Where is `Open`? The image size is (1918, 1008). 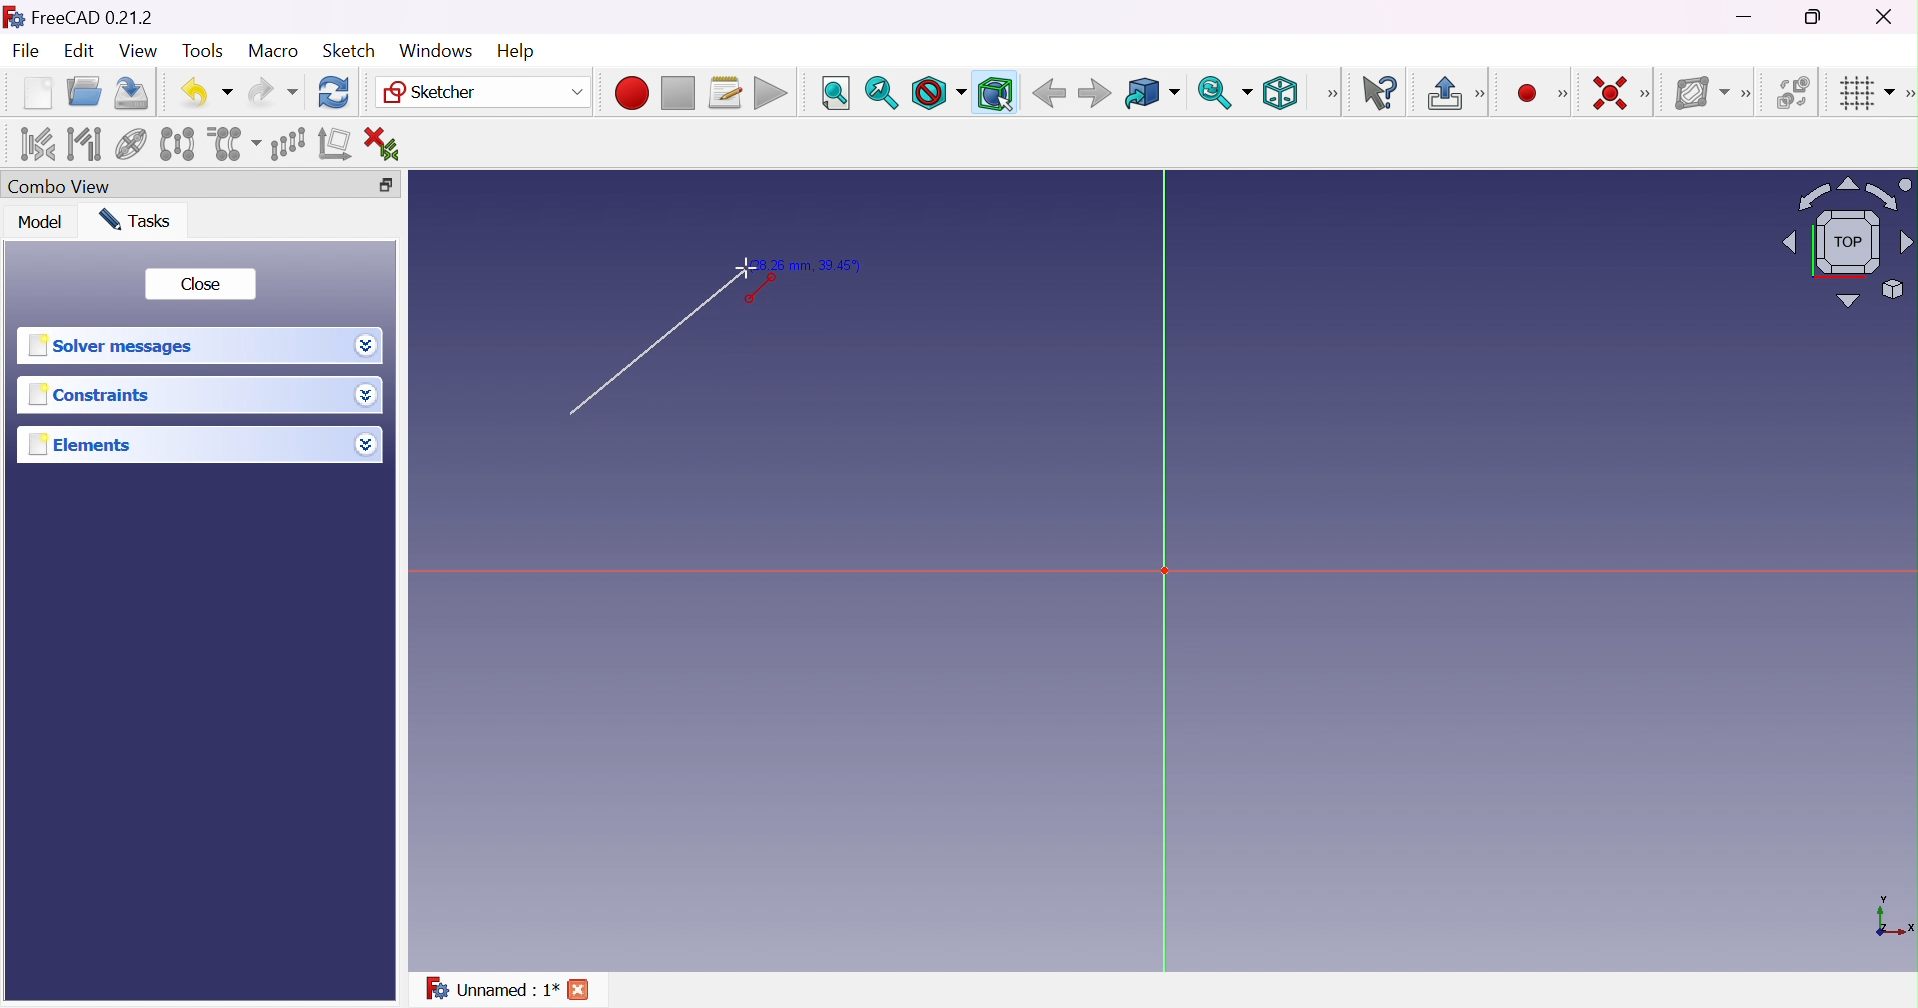
Open is located at coordinates (87, 91).